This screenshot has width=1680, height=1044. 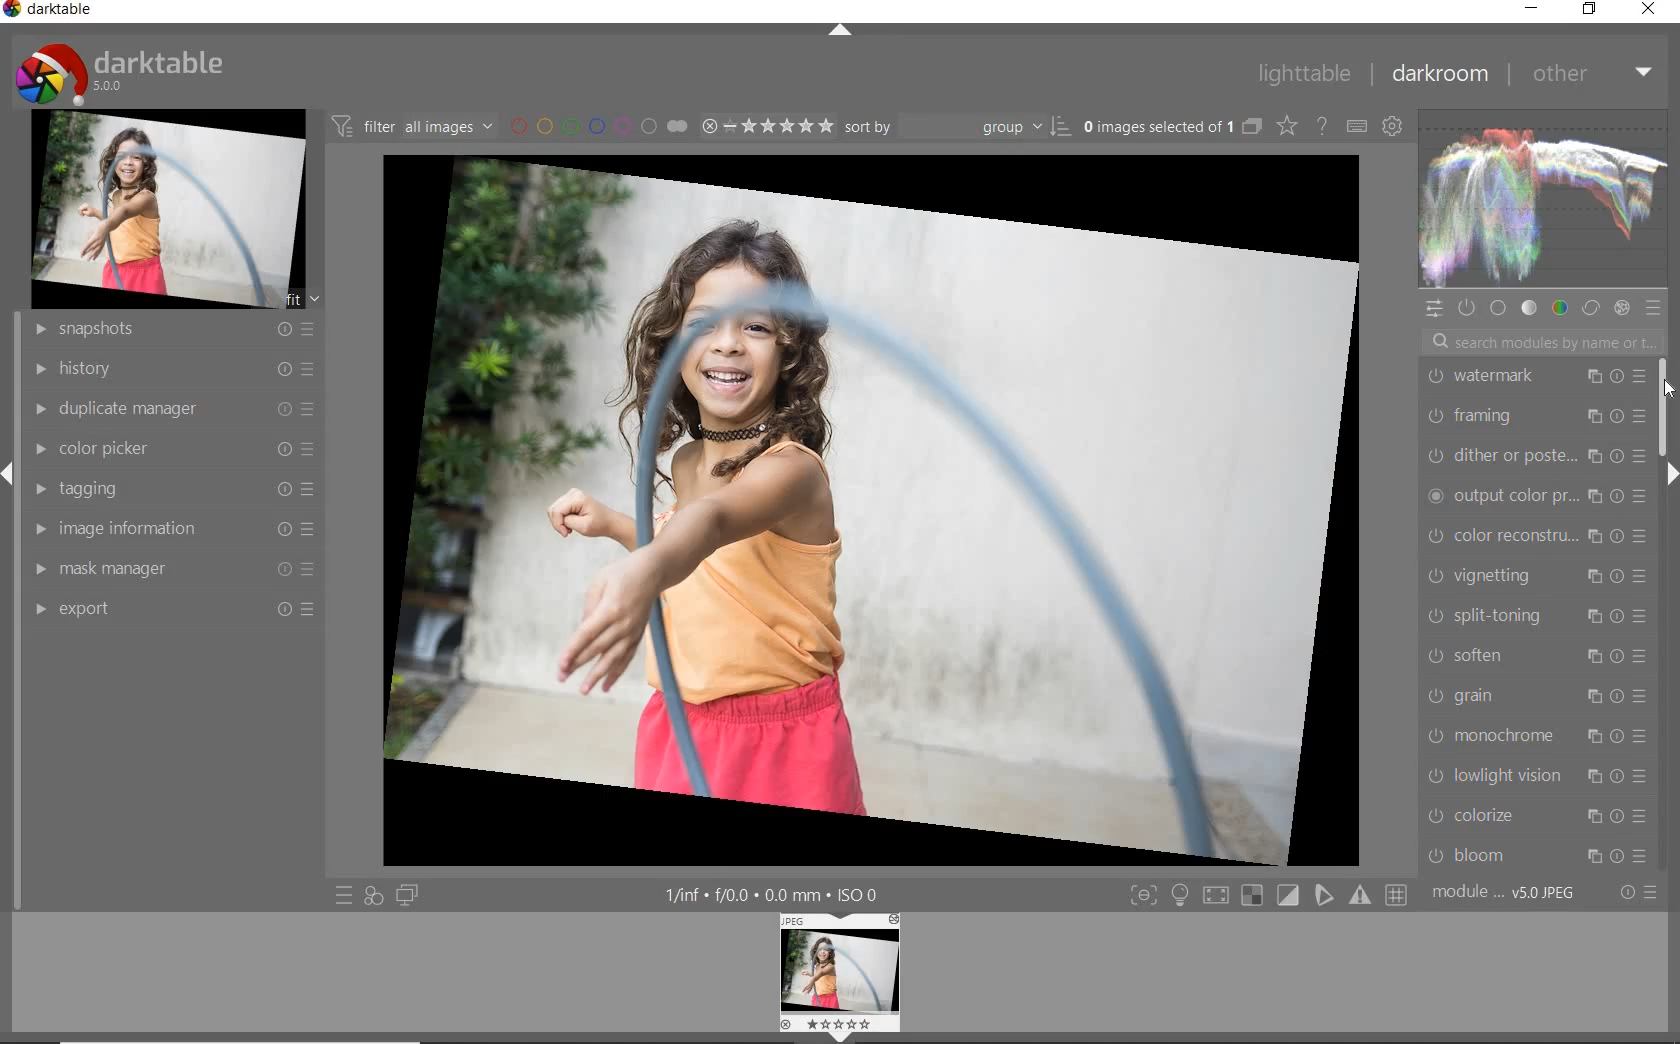 What do you see at coordinates (958, 125) in the screenshot?
I see `sort` at bounding box center [958, 125].